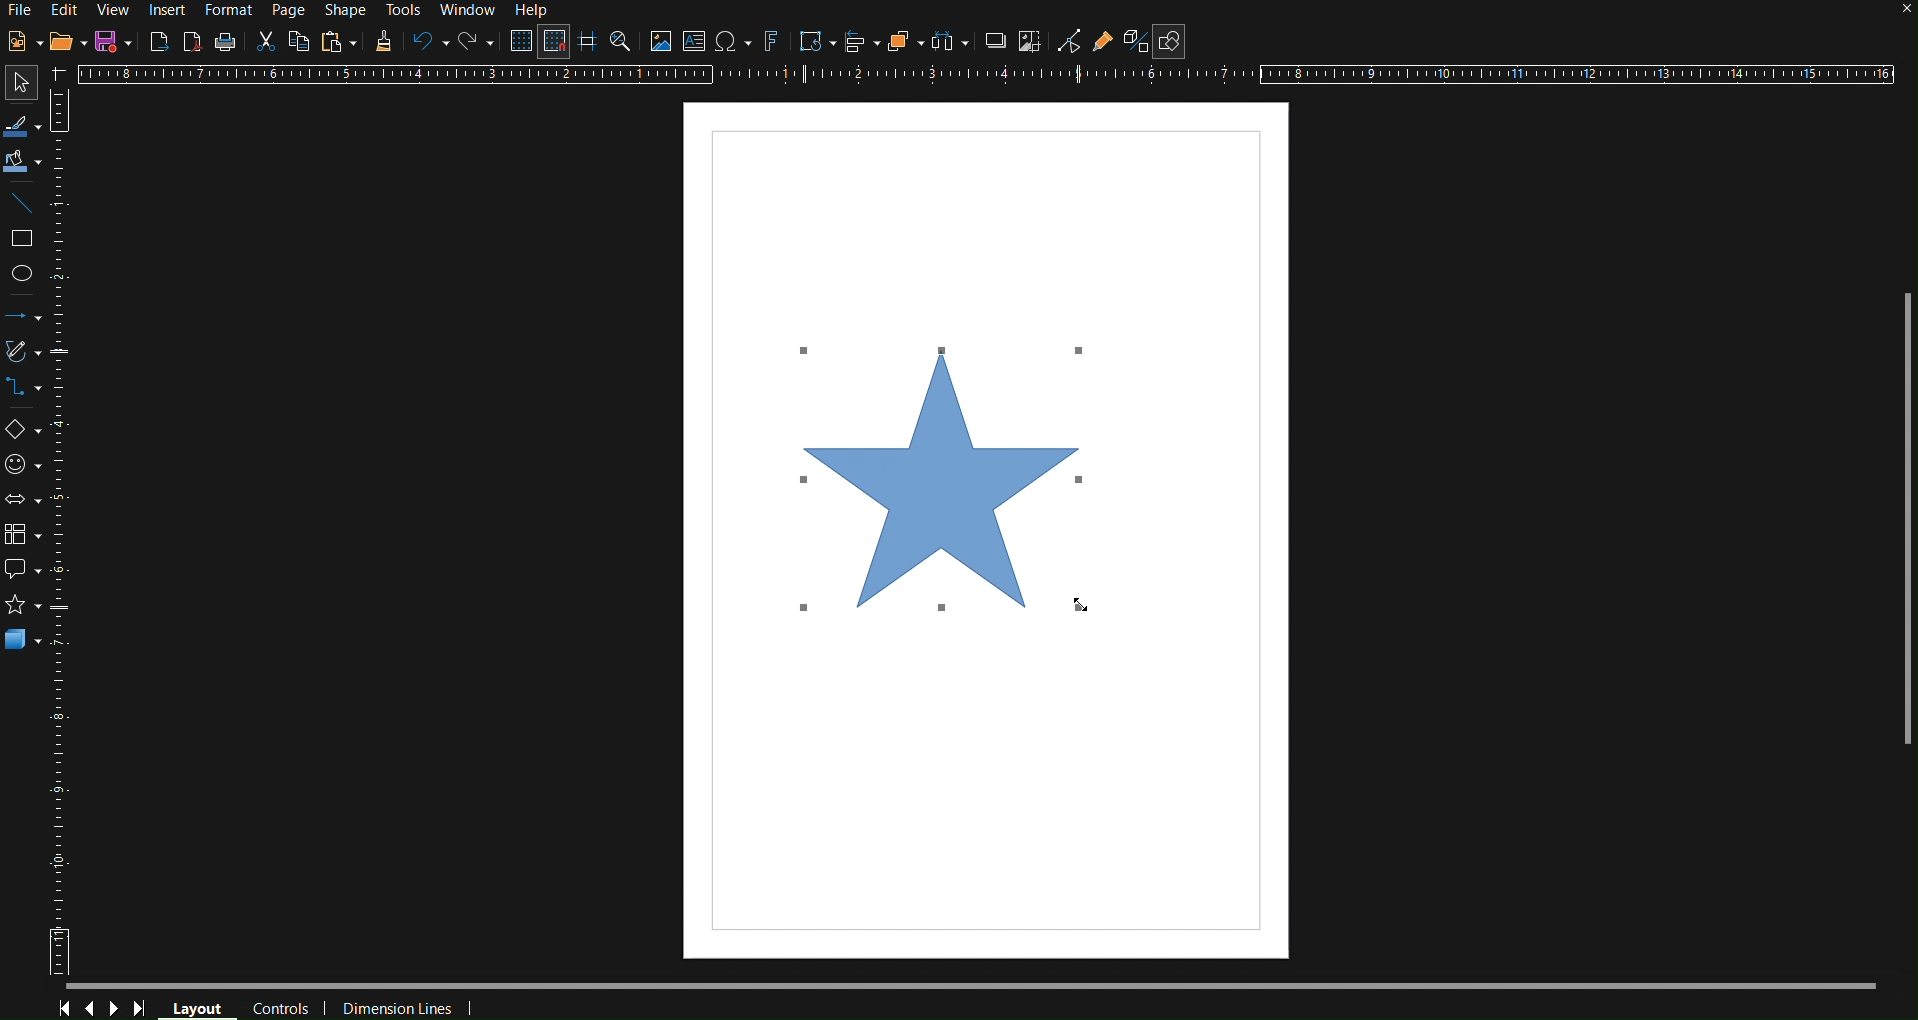 This screenshot has height=1020, width=1918. I want to click on Box Arrows, so click(25, 501).